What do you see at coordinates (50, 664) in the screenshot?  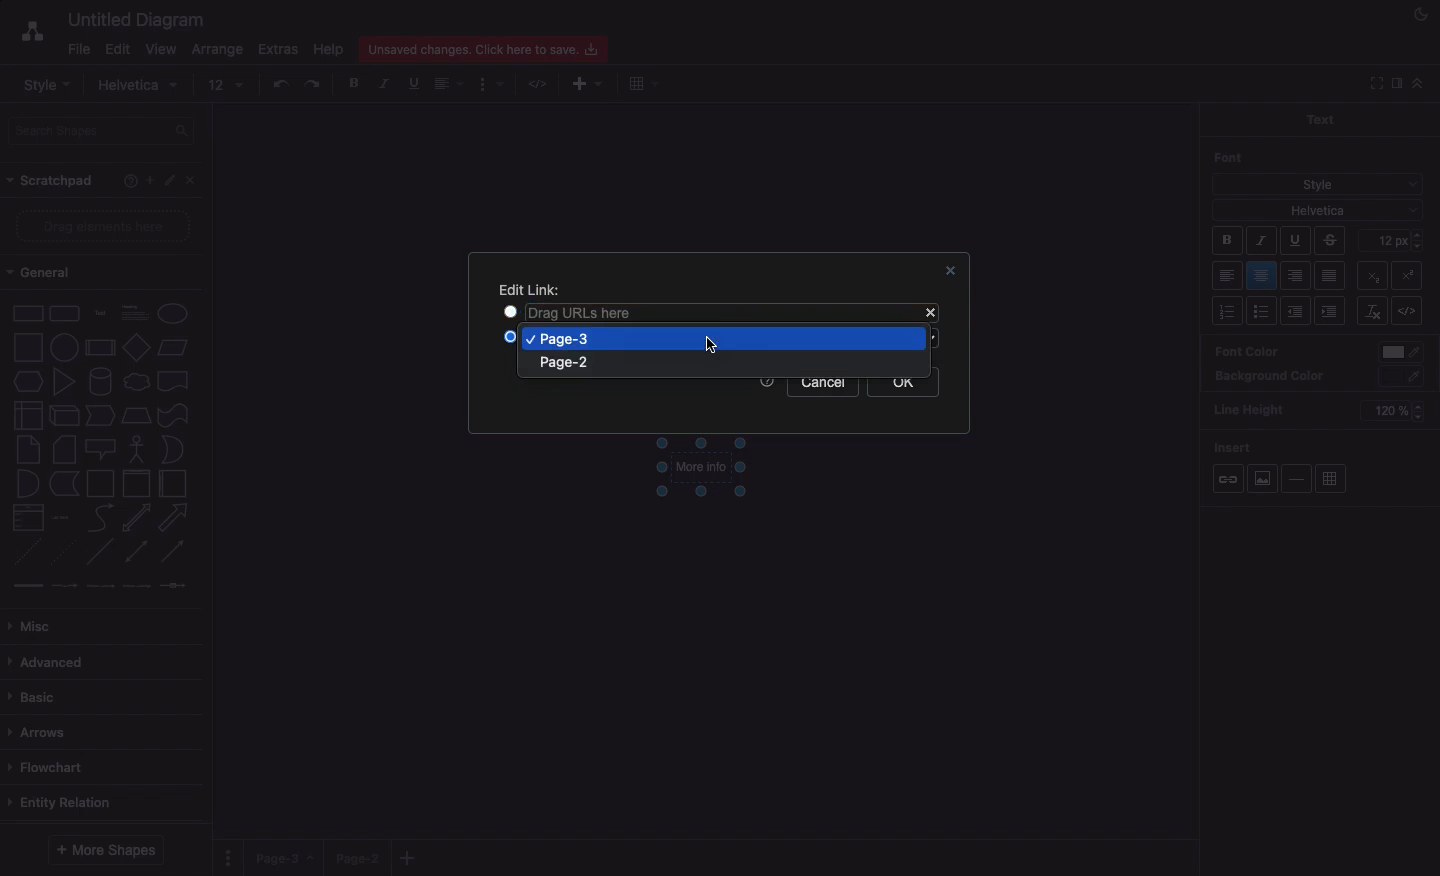 I see `Advanced` at bounding box center [50, 664].